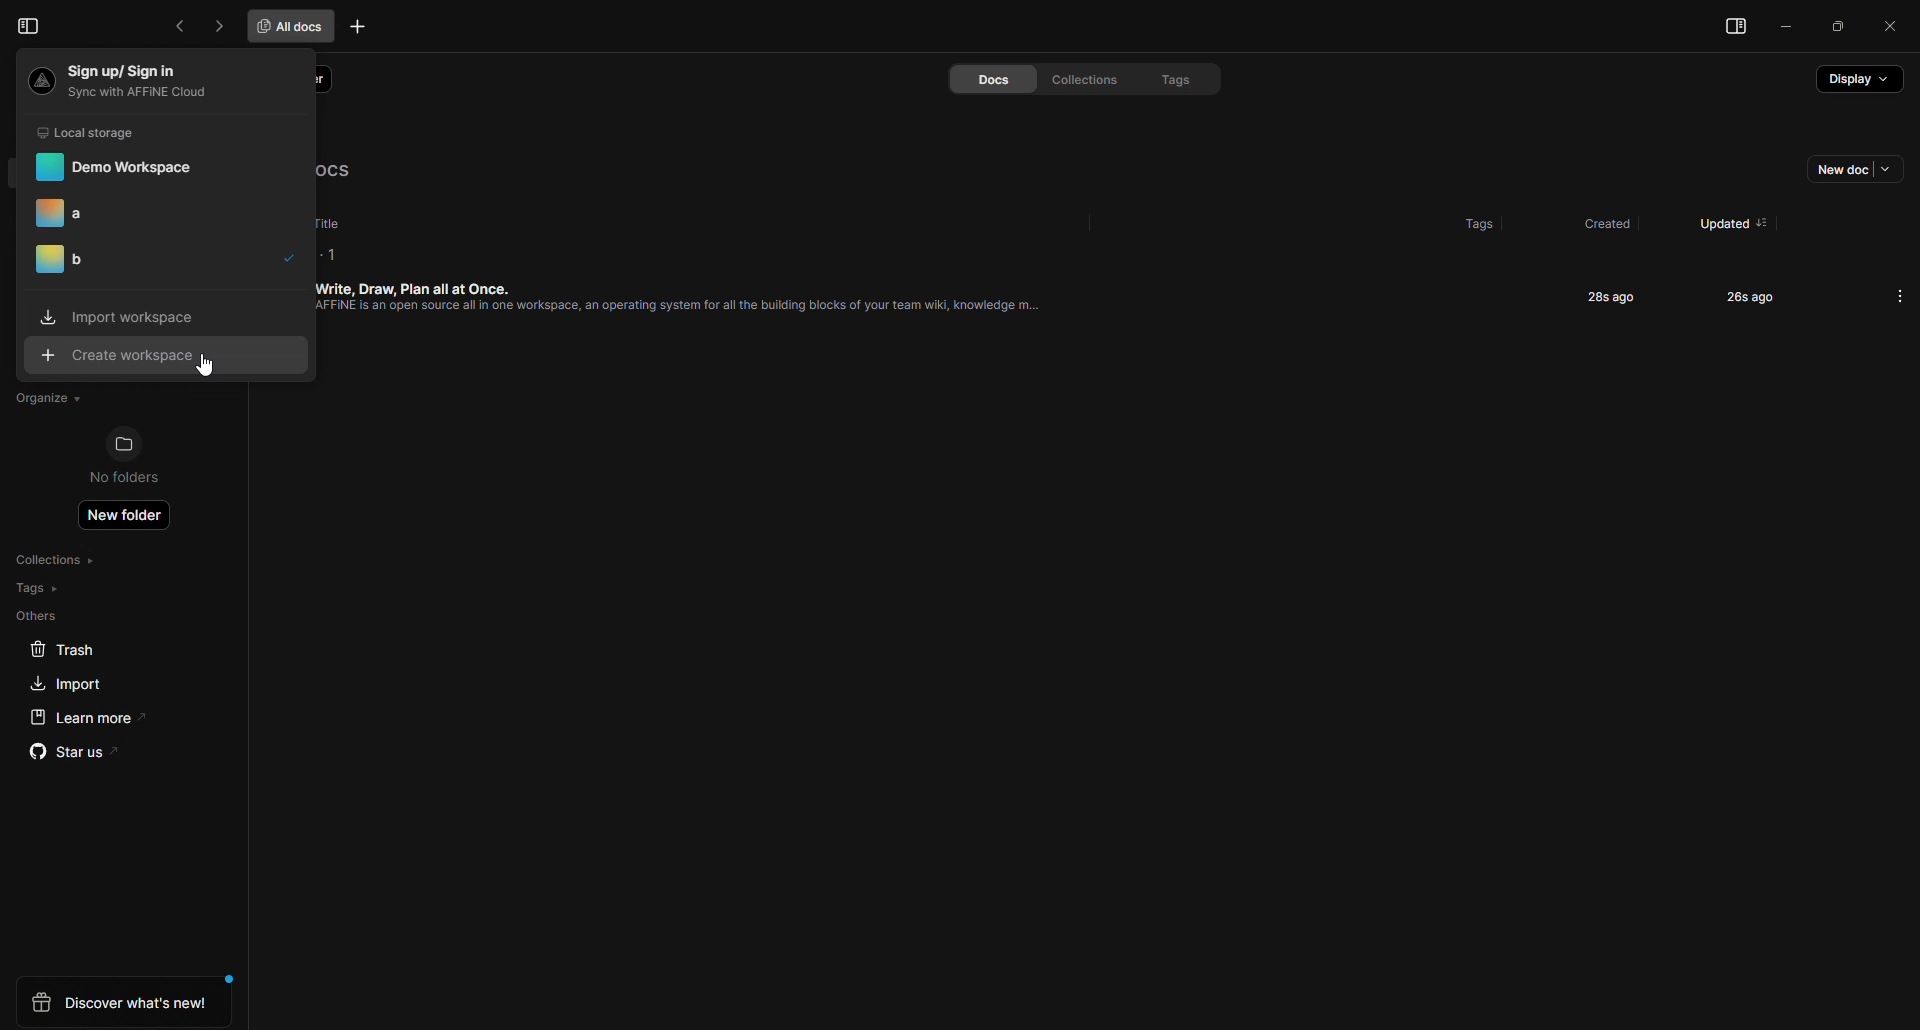 This screenshot has width=1920, height=1030. What do you see at coordinates (699, 311) in the screenshot?
I see `write draw pull` at bounding box center [699, 311].